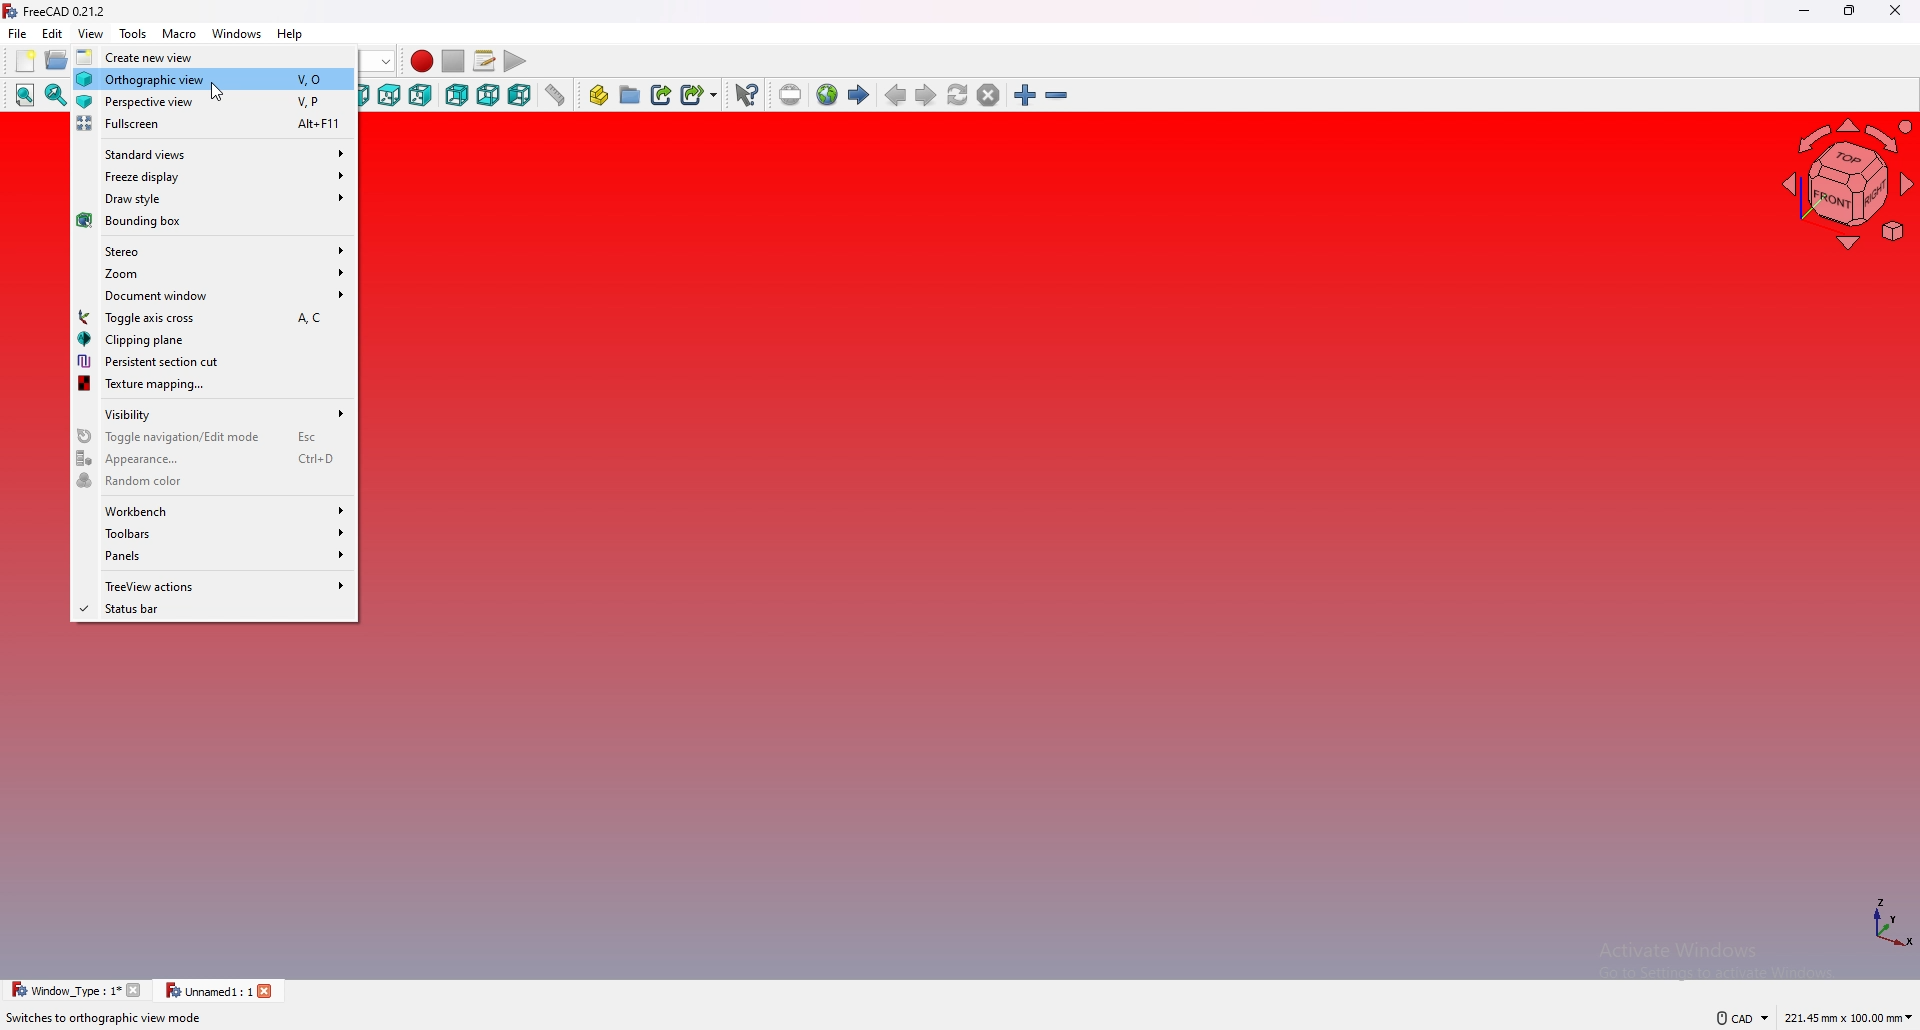  Describe the element at coordinates (215, 557) in the screenshot. I see `panels` at that location.